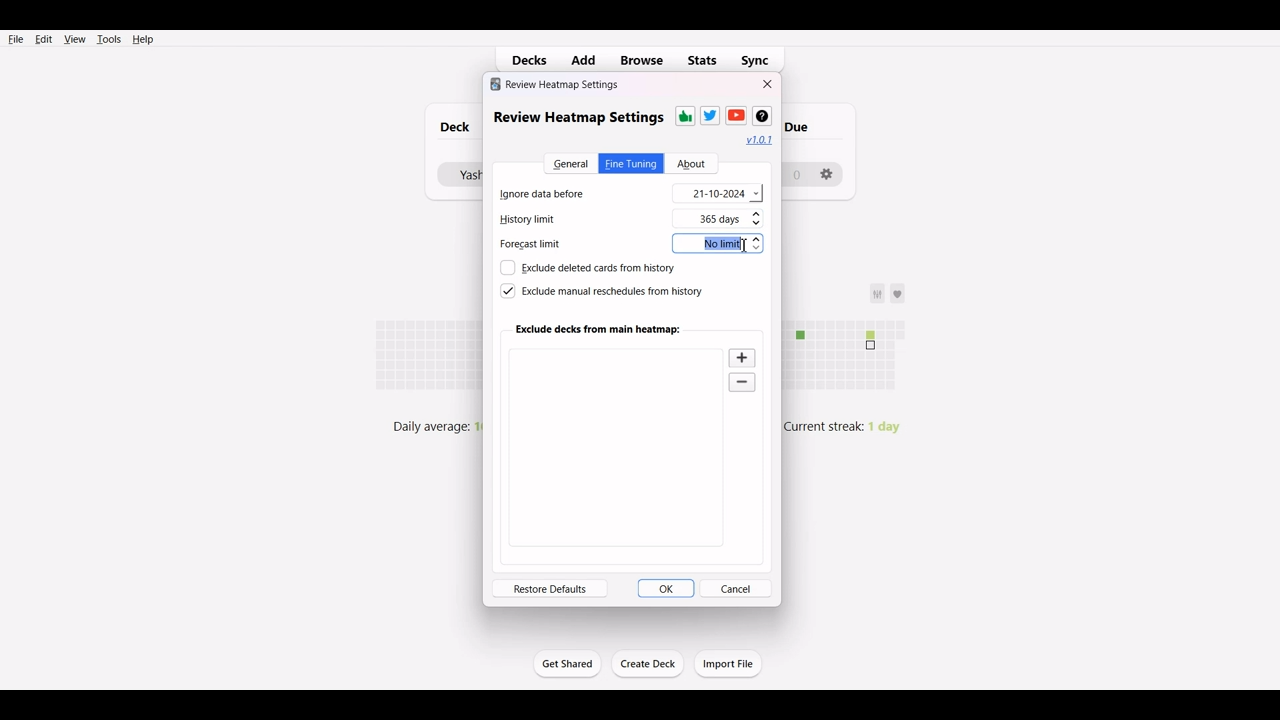 The image size is (1280, 720). Describe the element at coordinates (795, 173) in the screenshot. I see `0` at that location.